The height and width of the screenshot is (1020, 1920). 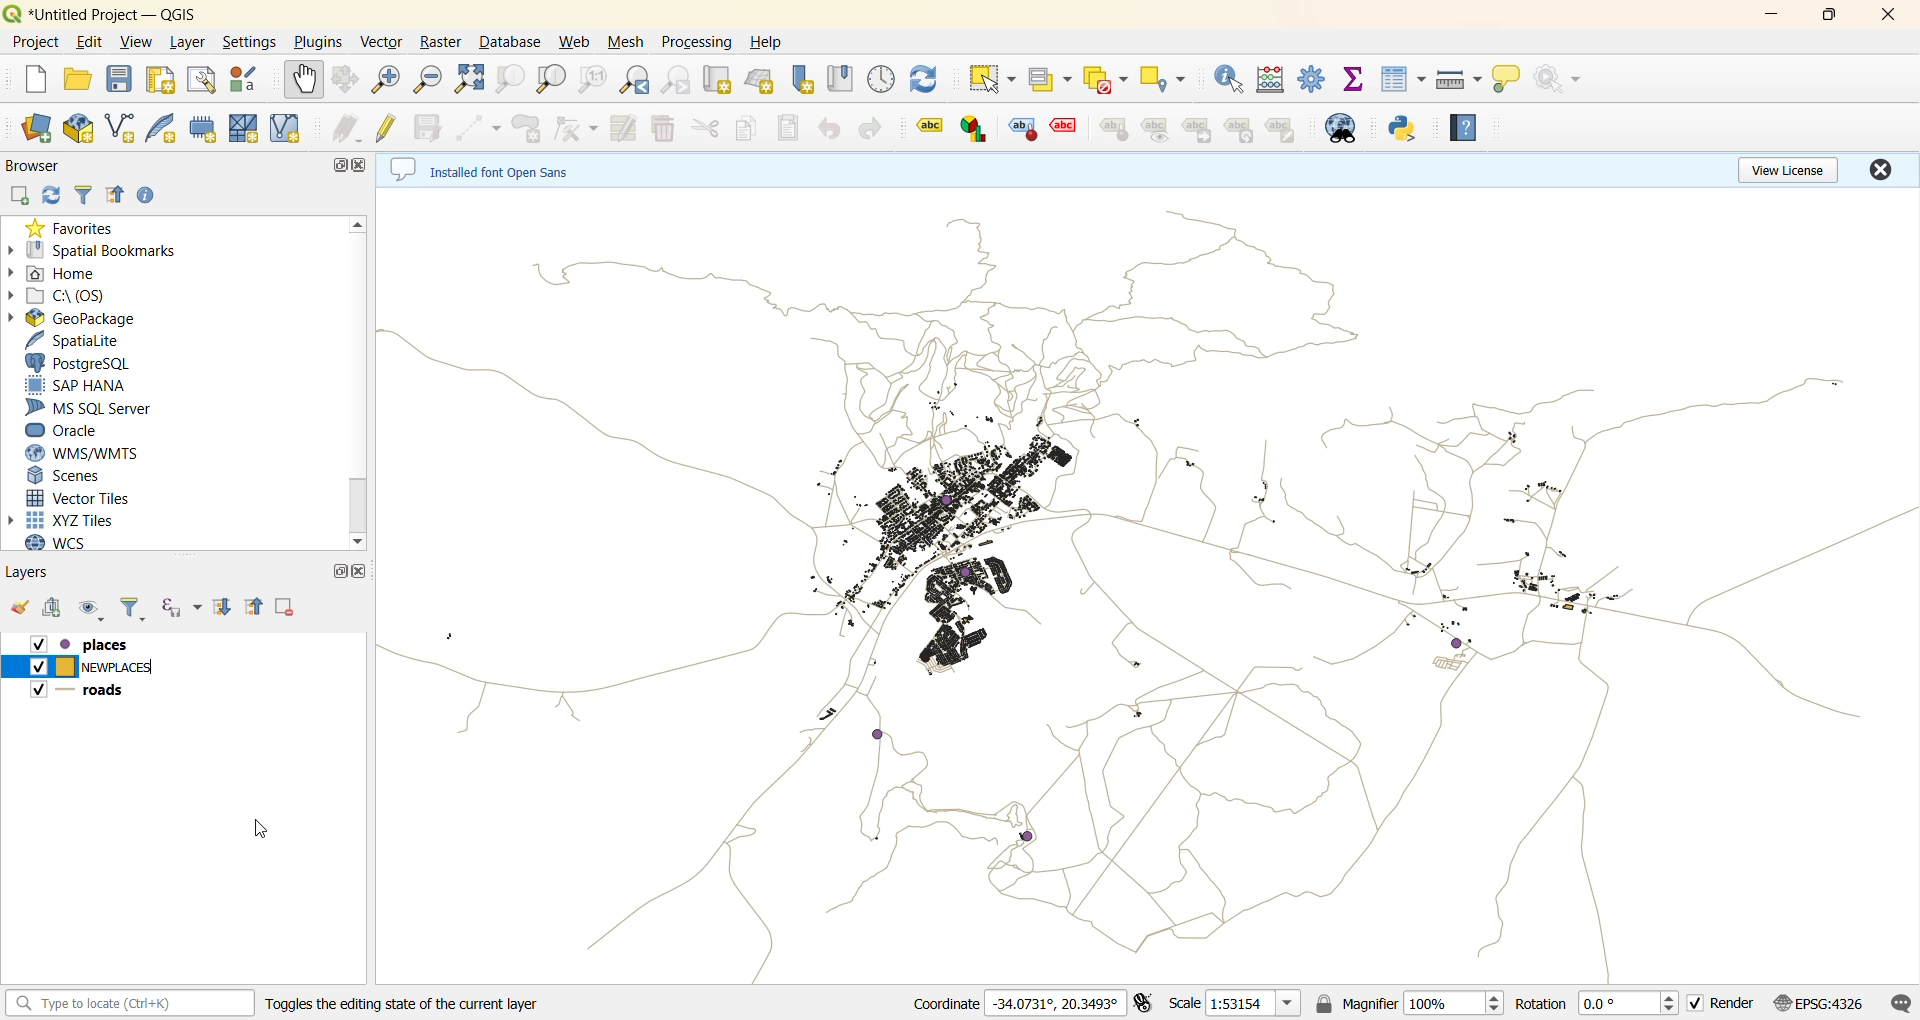 I want to click on sap  hana, so click(x=77, y=385).